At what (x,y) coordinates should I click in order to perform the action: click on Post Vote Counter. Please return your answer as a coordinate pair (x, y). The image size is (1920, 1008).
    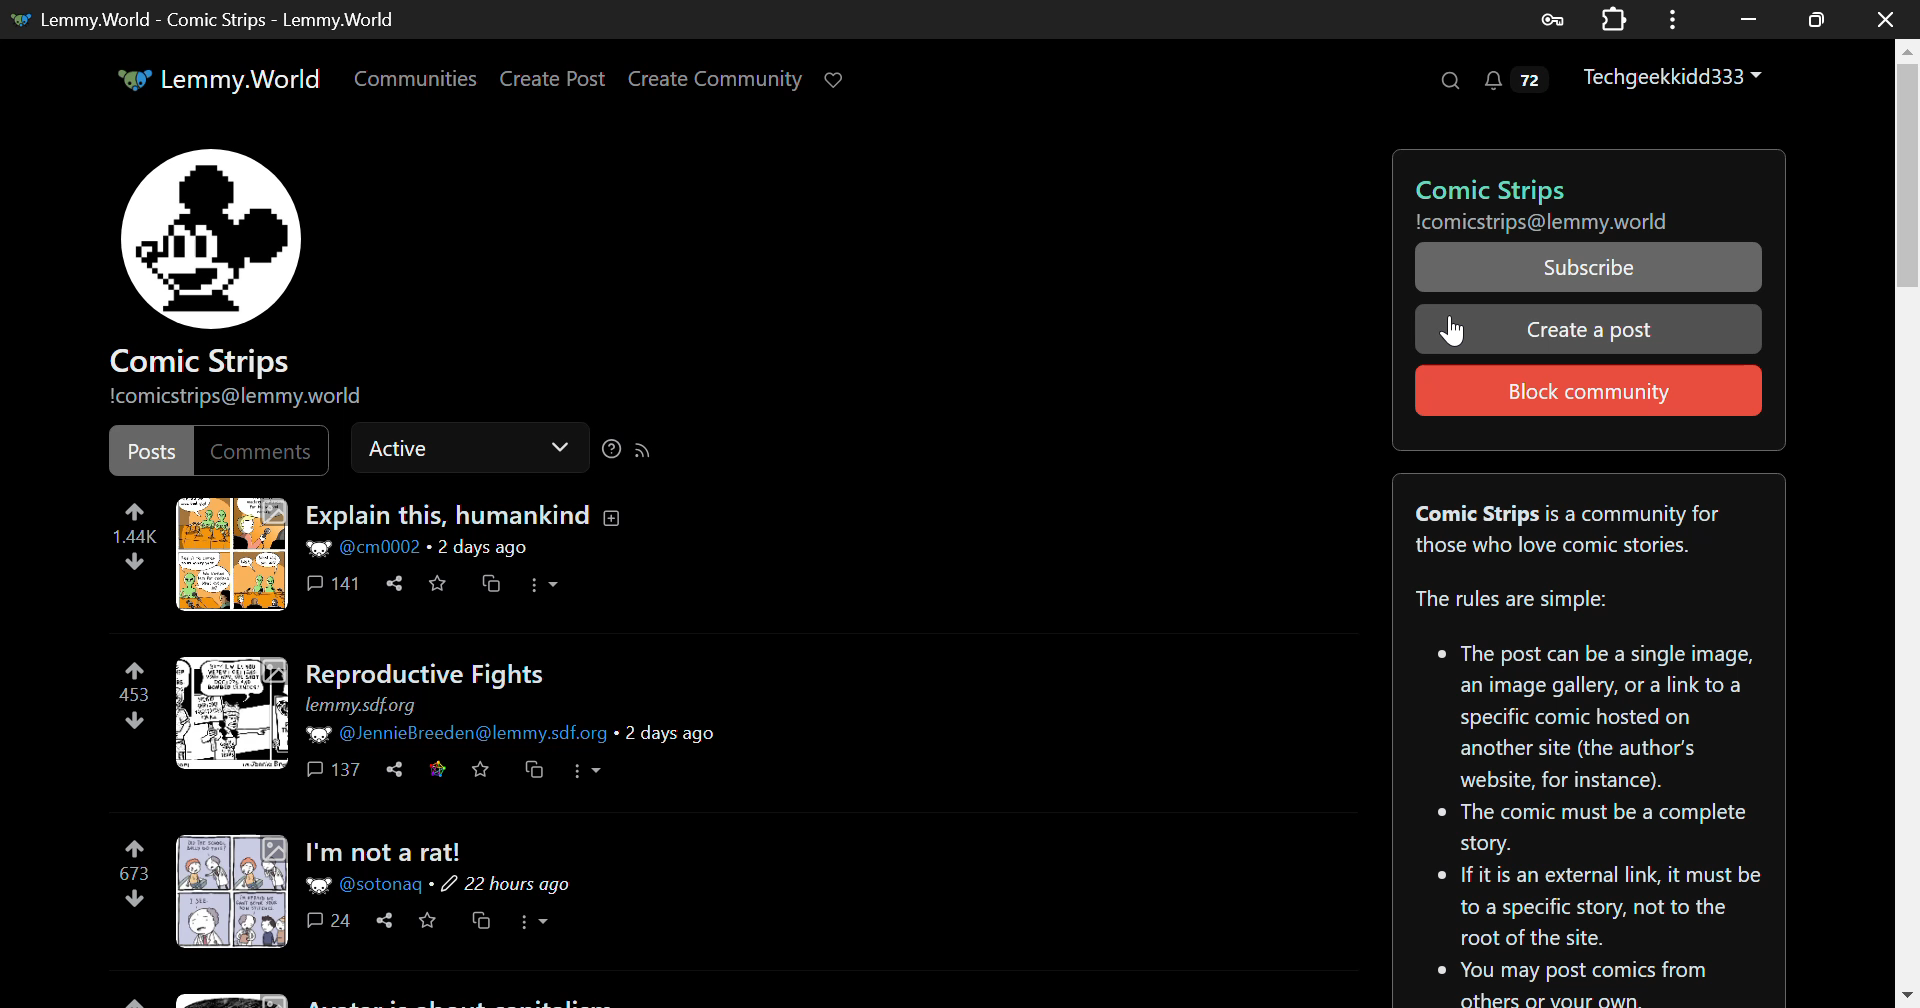
    Looking at the image, I should click on (134, 695).